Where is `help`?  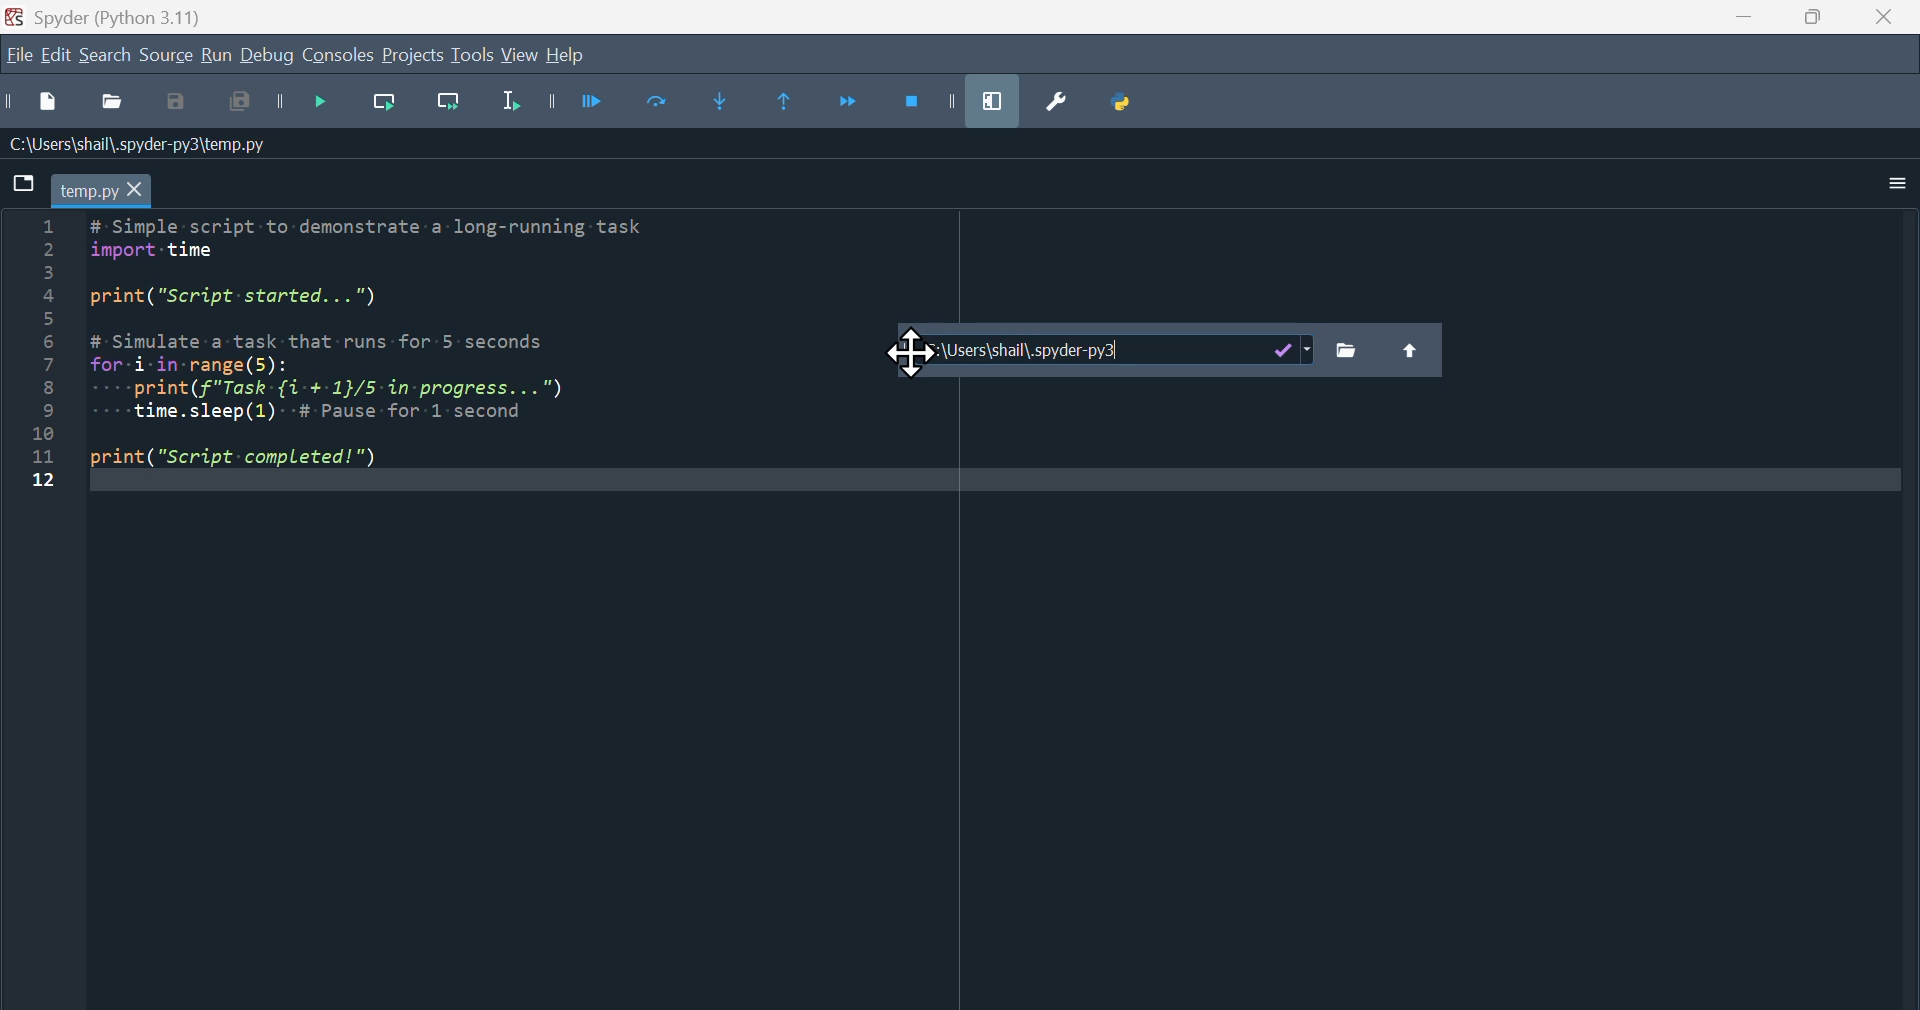 help is located at coordinates (568, 59).